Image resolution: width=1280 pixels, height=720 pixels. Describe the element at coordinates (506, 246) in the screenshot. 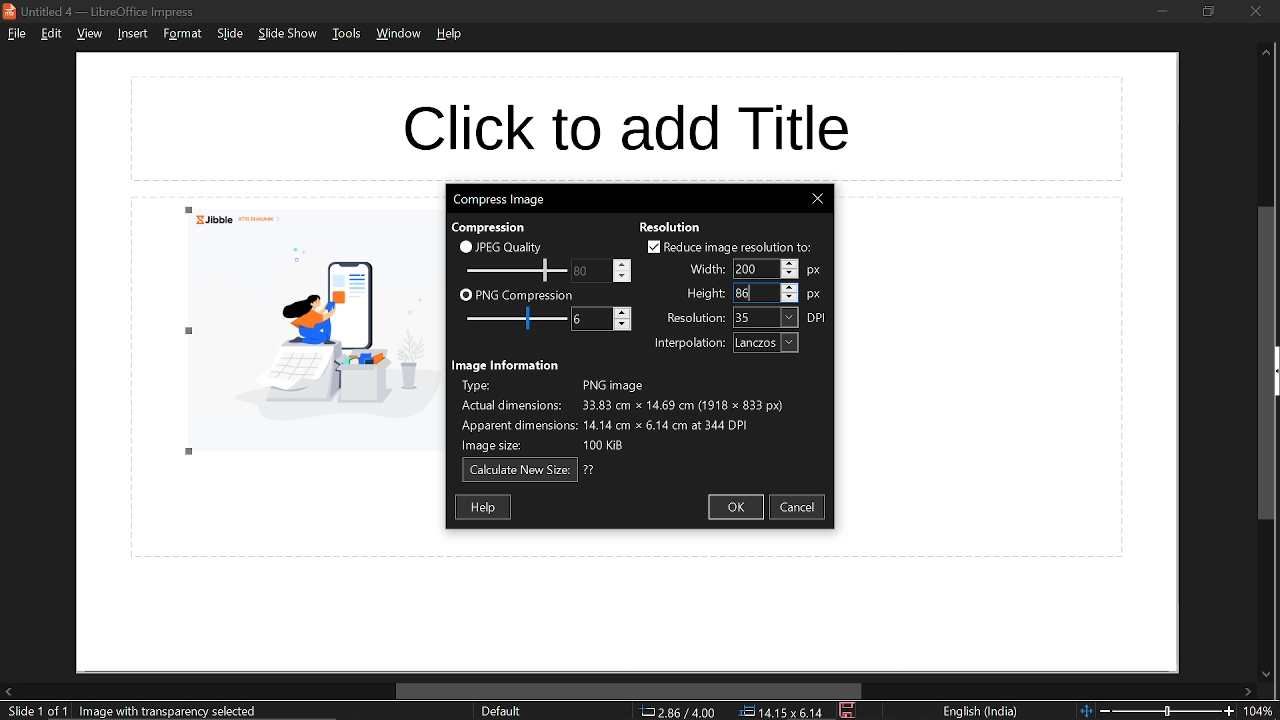

I see `JPEG quality` at that location.